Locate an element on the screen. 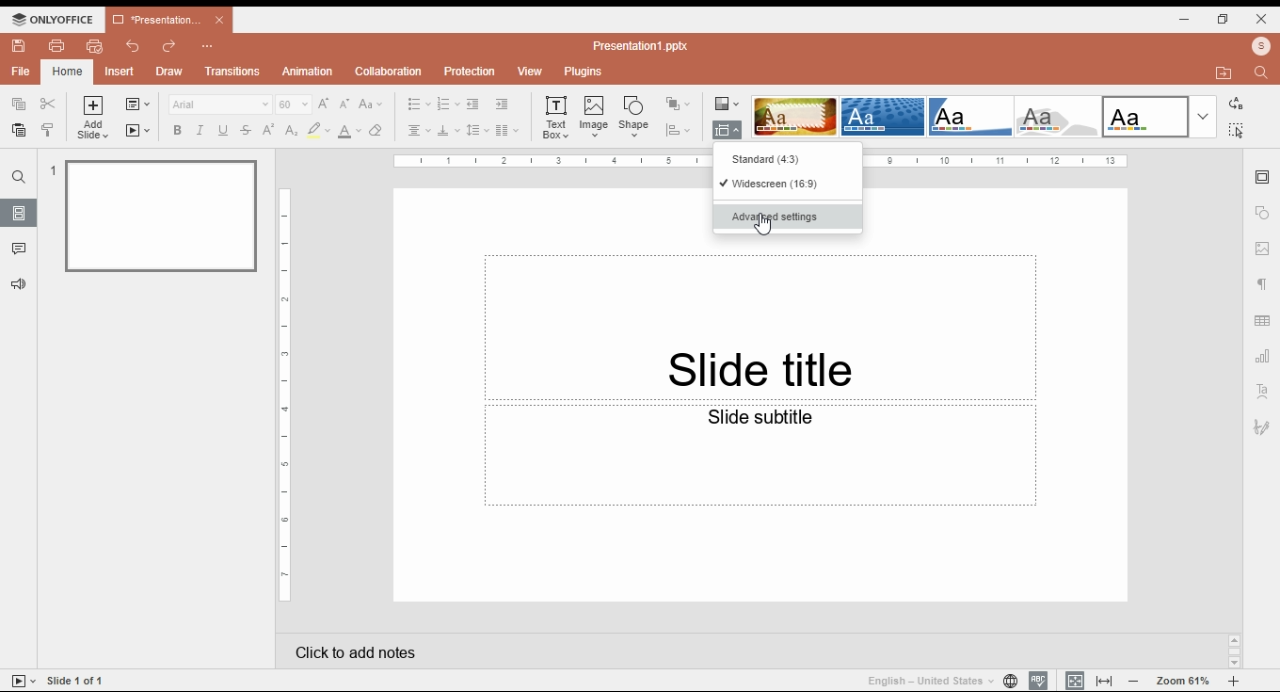 Image resolution: width=1280 pixels, height=692 pixels. shape settings is located at coordinates (1263, 213).